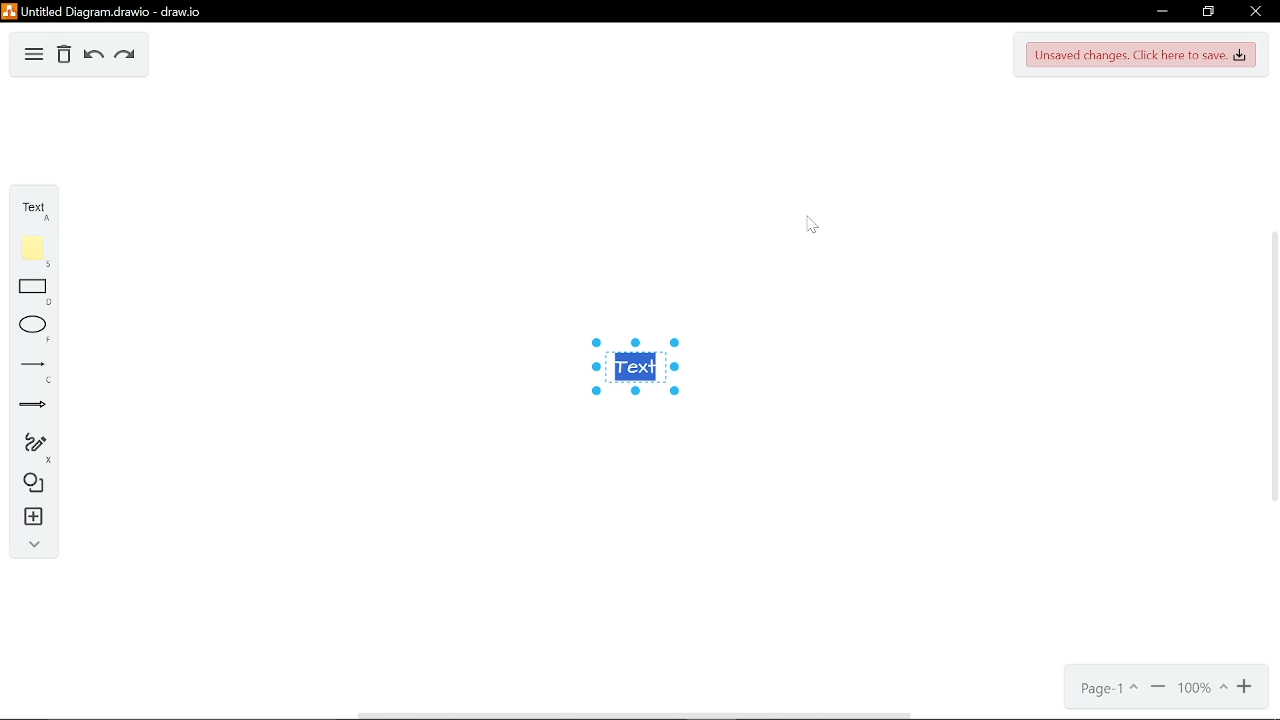  What do you see at coordinates (34, 52) in the screenshot?
I see `Diagram` at bounding box center [34, 52].